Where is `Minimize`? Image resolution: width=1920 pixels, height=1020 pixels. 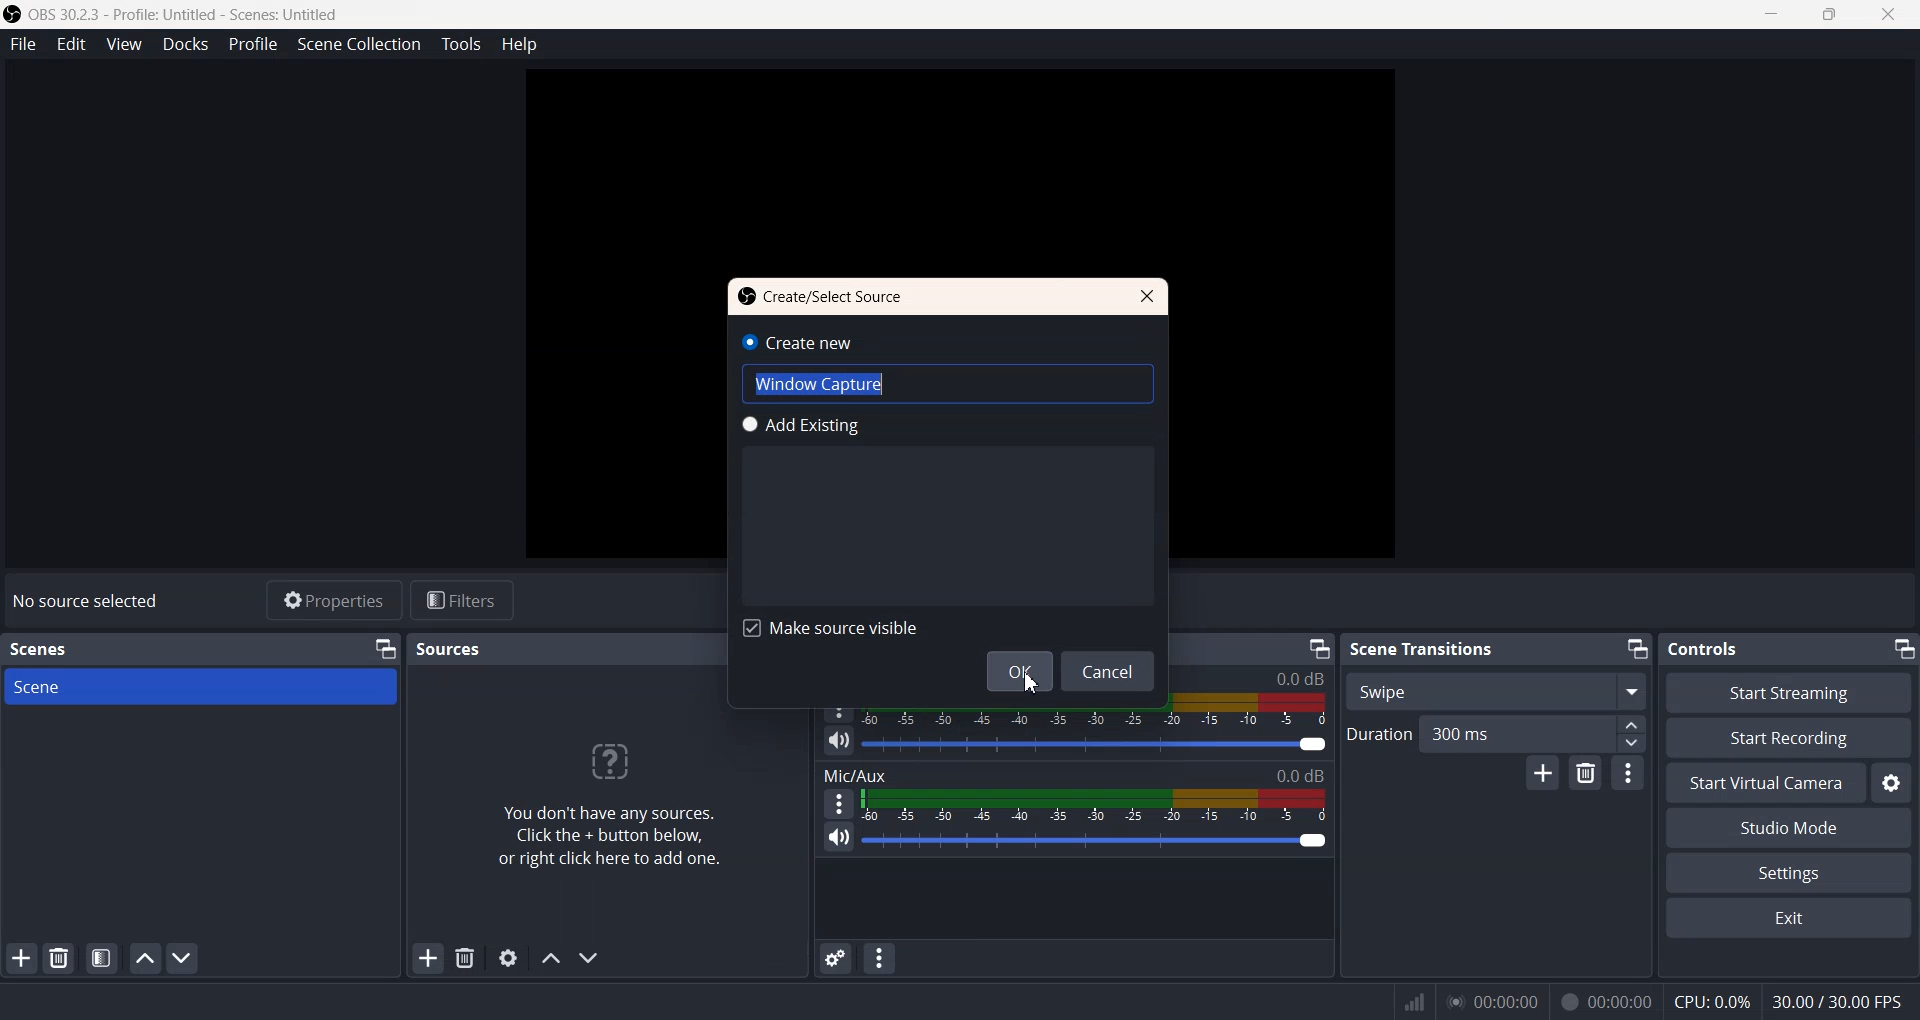 Minimize is located at coordinates (1775, 15).